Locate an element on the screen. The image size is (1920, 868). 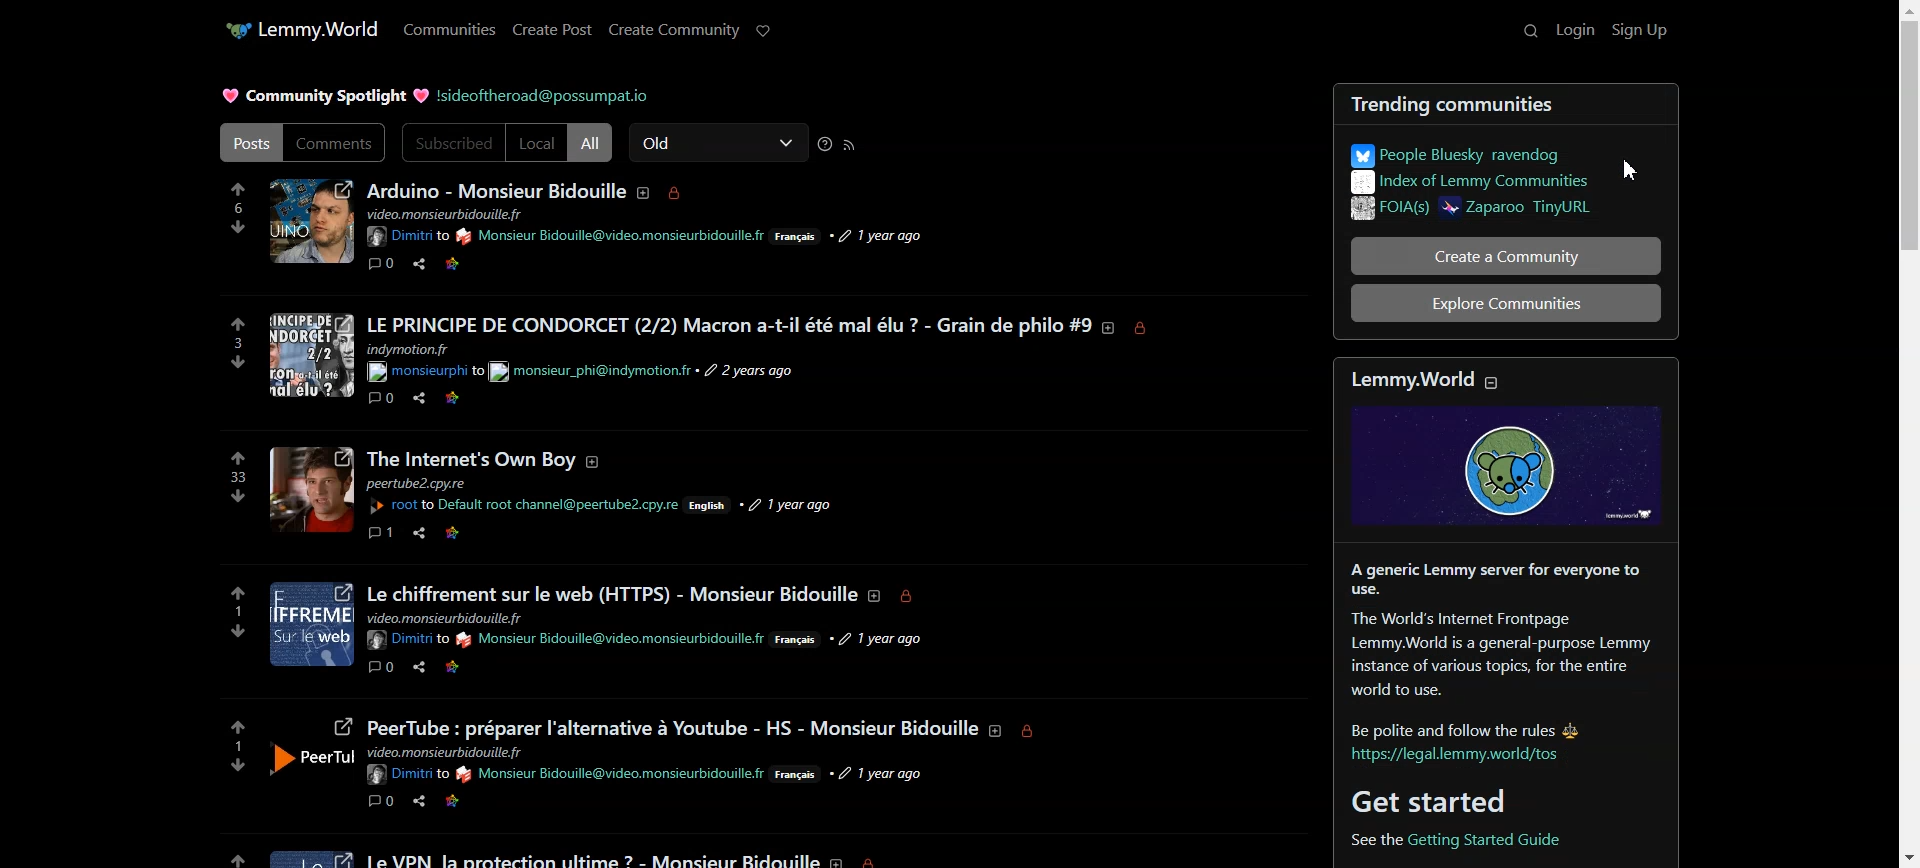
Sign Up is located at coordinates (1639, 29).